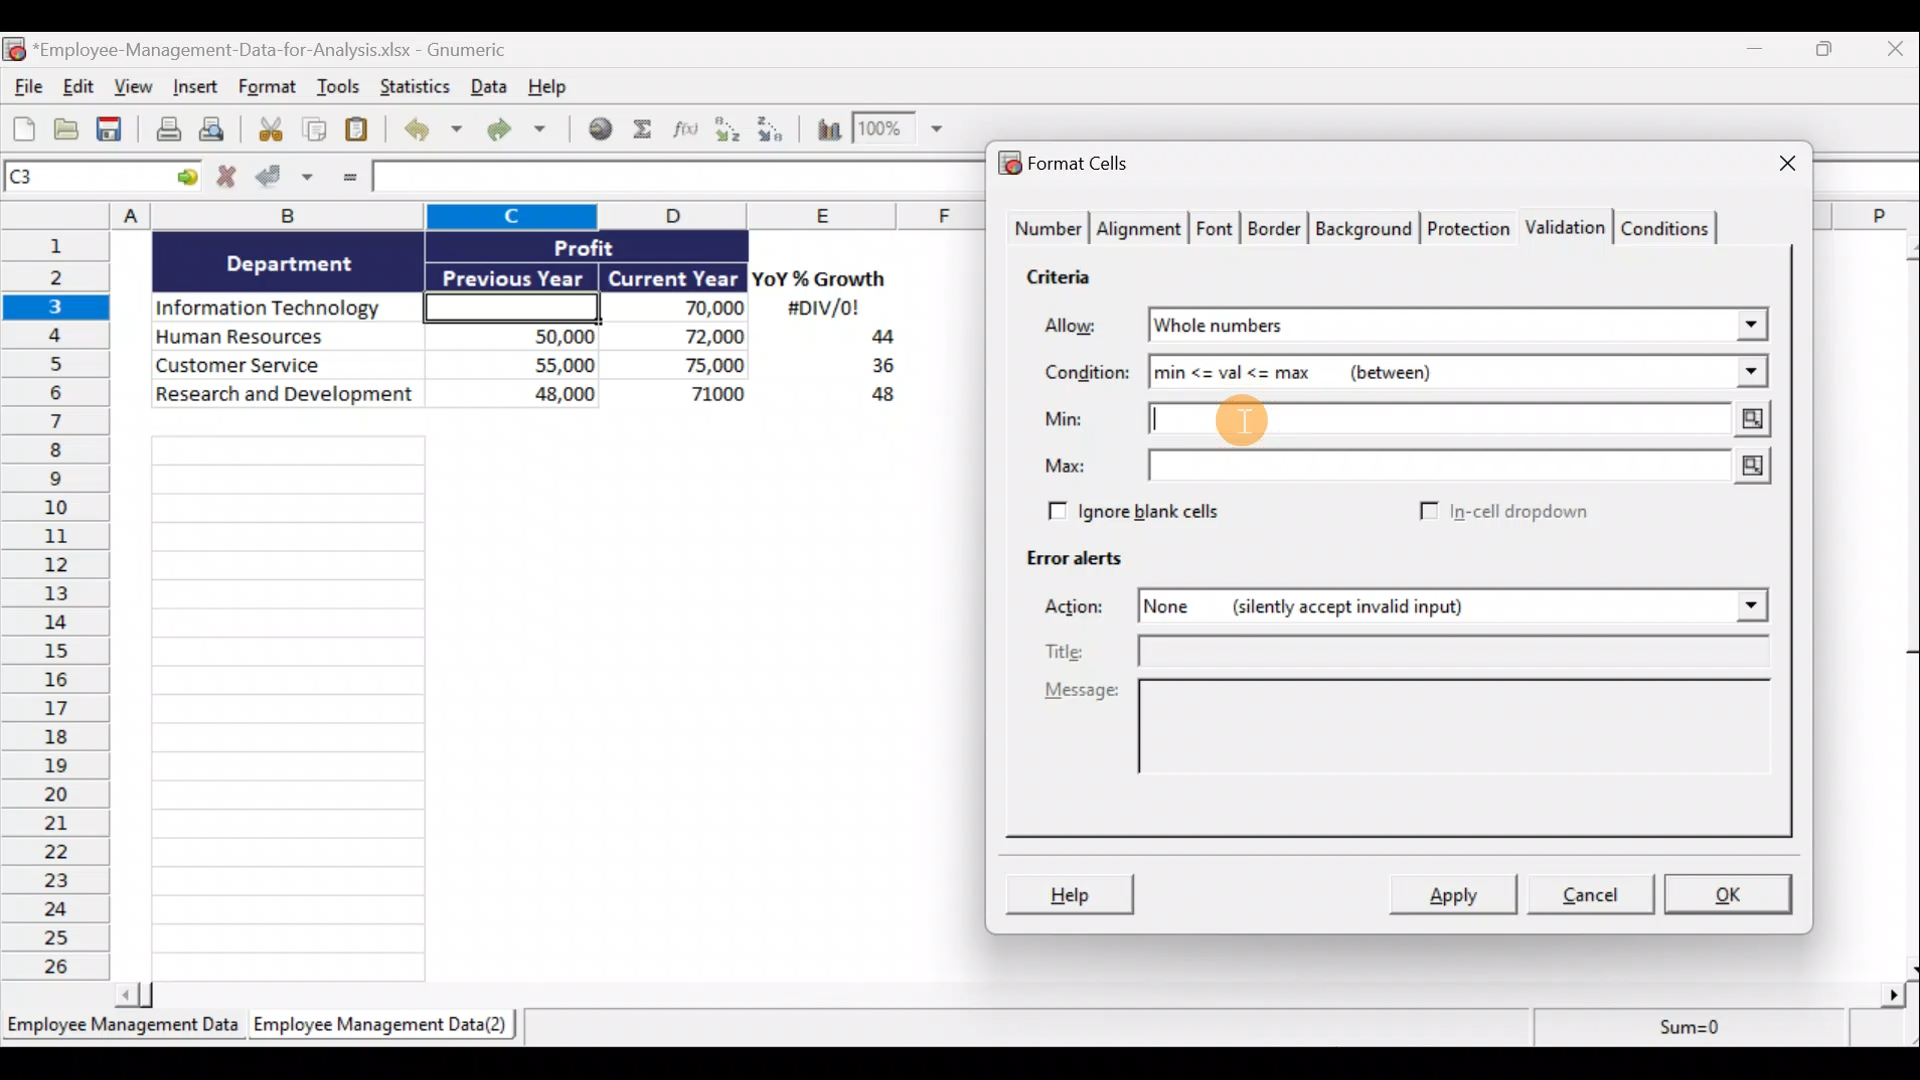  I want to click on Apply, so click(1455, 896).